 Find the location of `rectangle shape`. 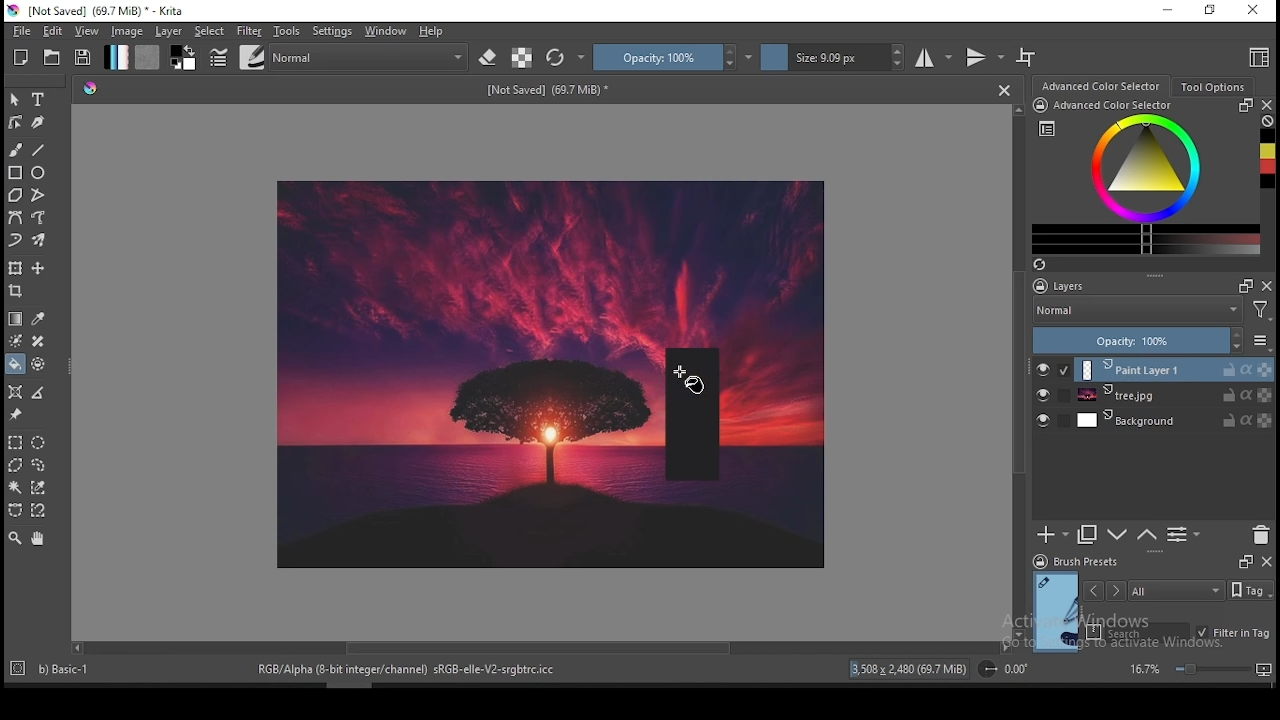

rectangle shape is located at coordinates (703, 411).